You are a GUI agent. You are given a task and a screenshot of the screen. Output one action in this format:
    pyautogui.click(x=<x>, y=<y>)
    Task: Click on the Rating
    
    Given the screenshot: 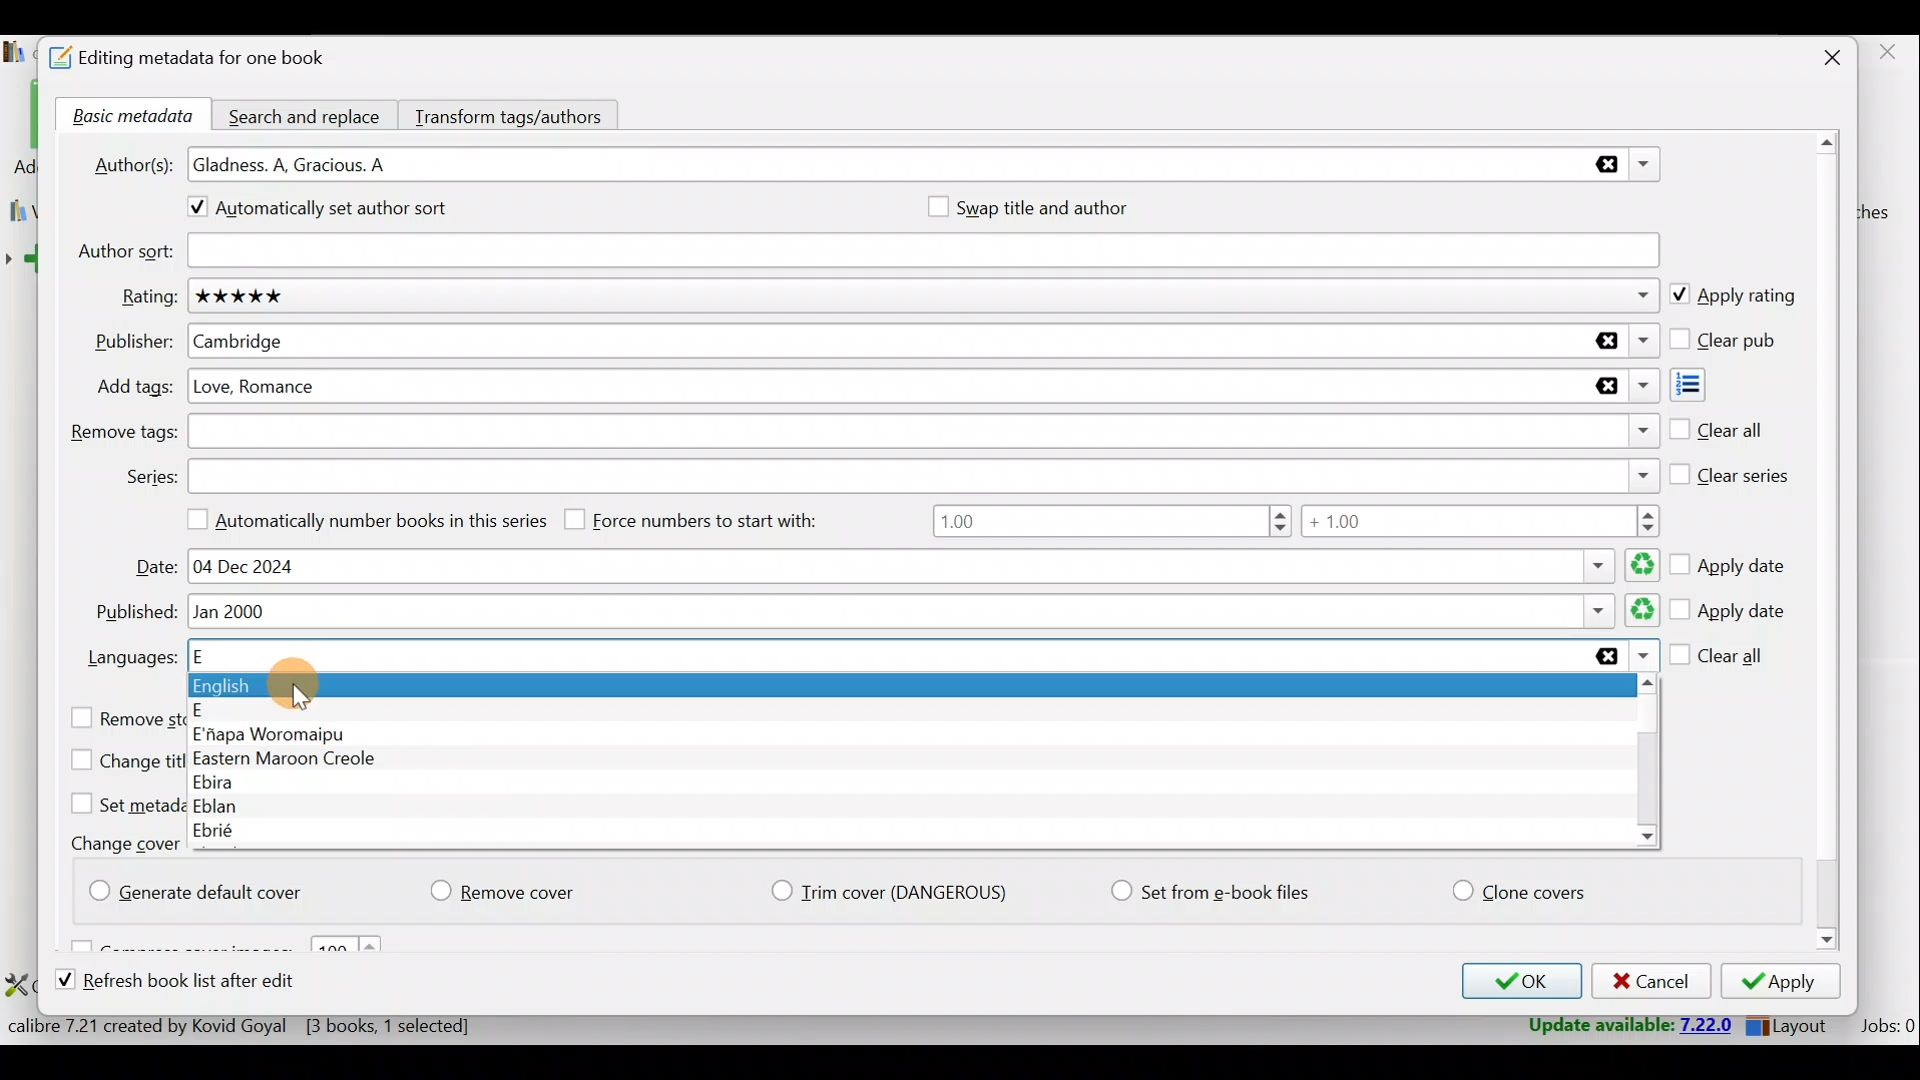 What is the action you would take?
    pyautogui.click(x=927, y=299)
    